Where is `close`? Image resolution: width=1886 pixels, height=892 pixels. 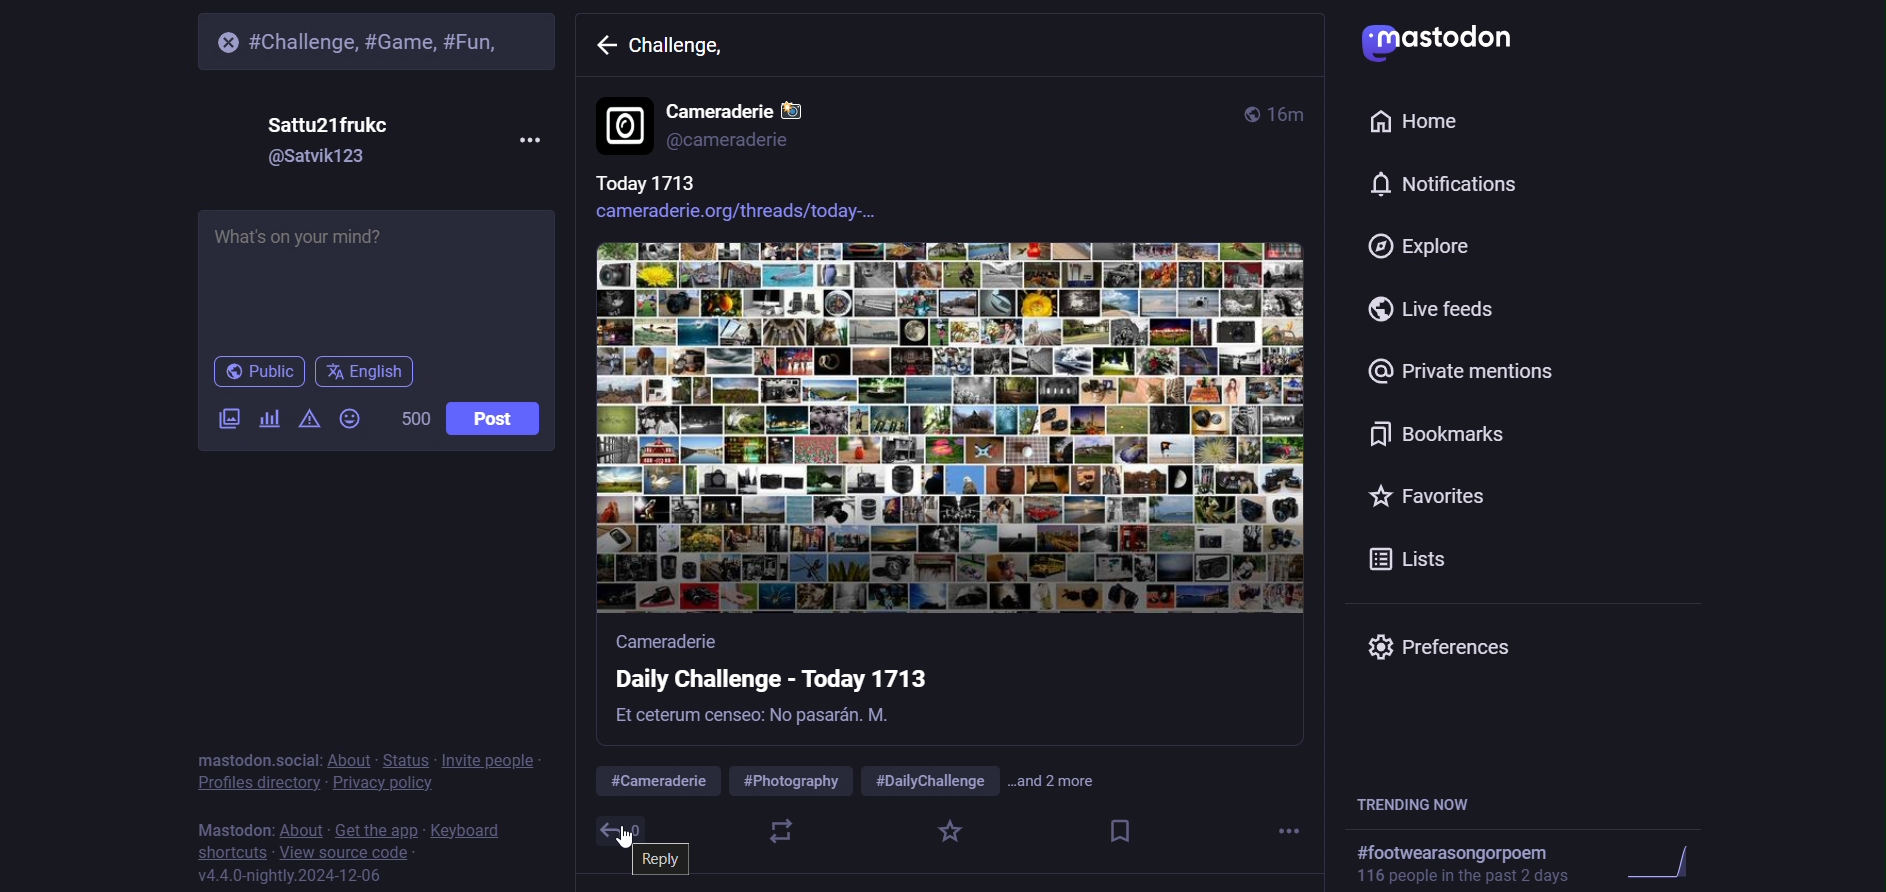 close is located at coordinates (216, 40).